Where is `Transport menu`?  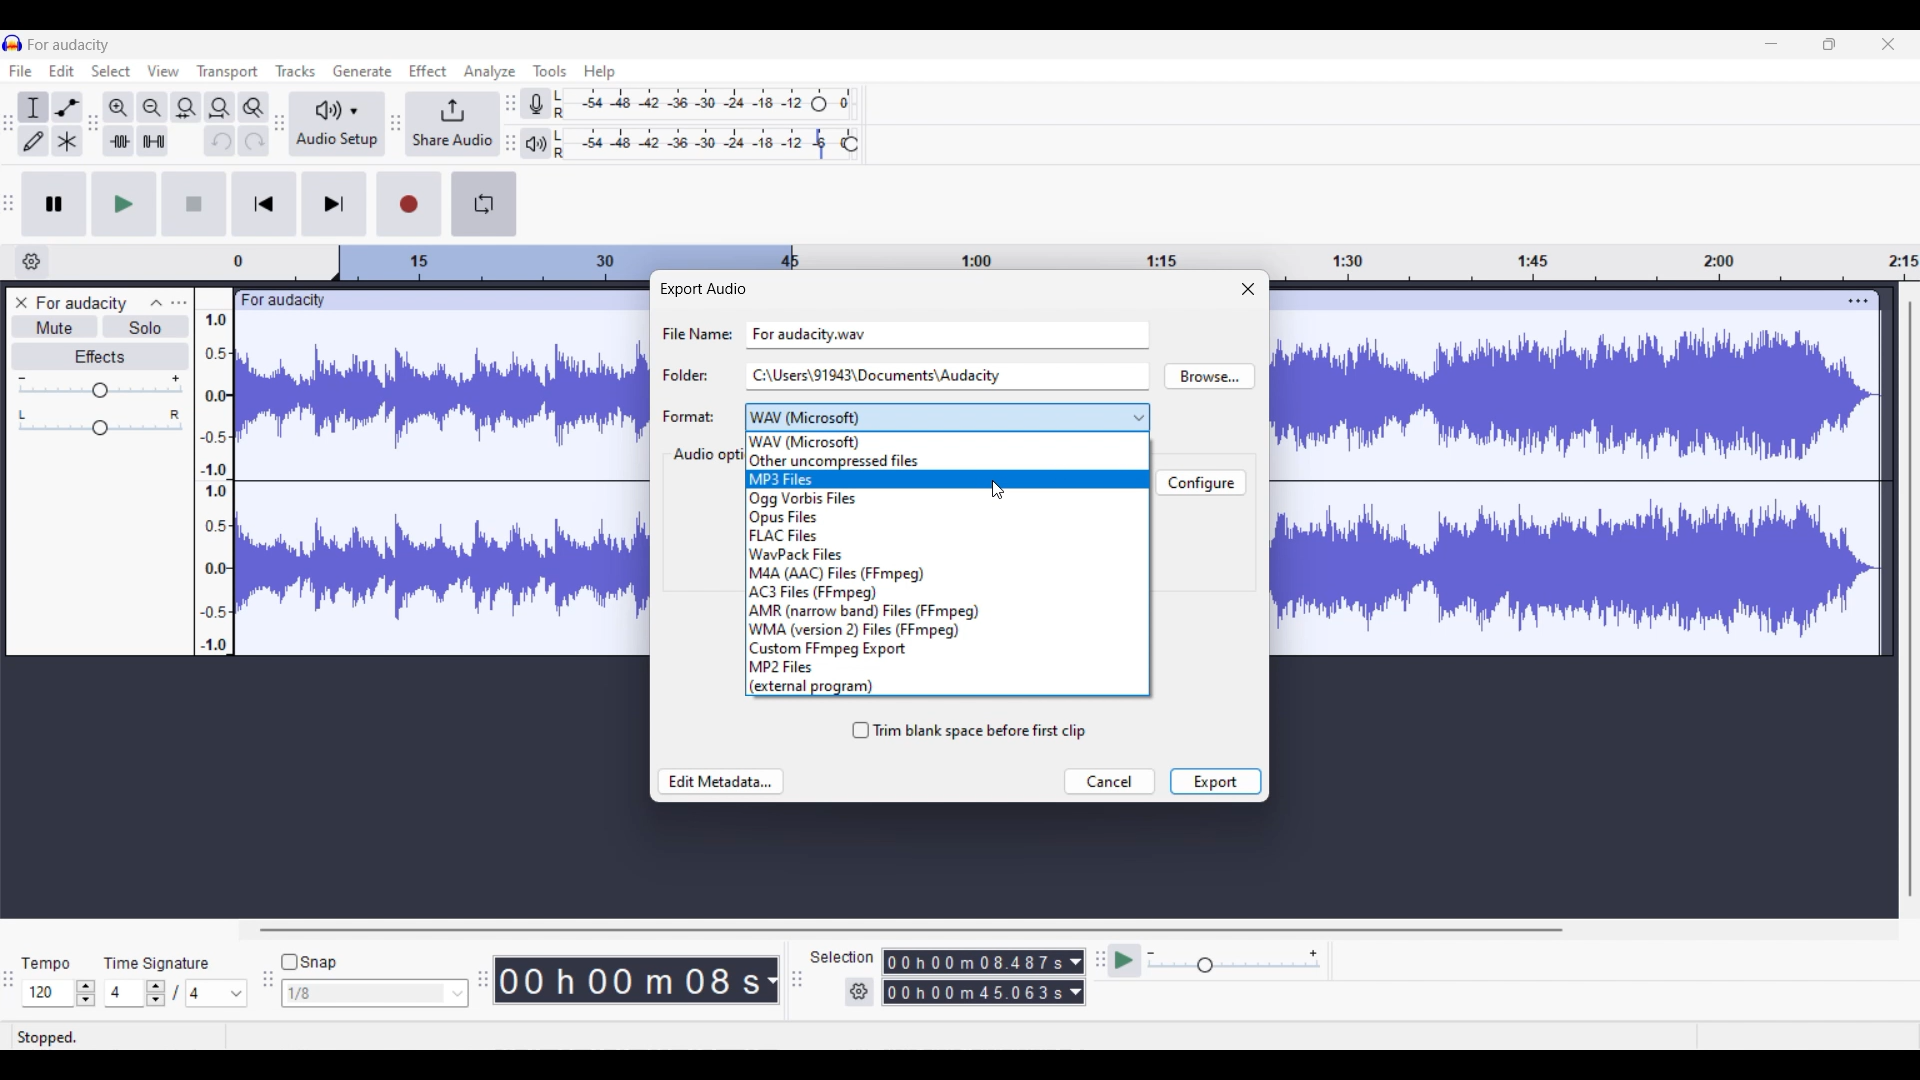 Transport menu is located at coordinates (228, 72).